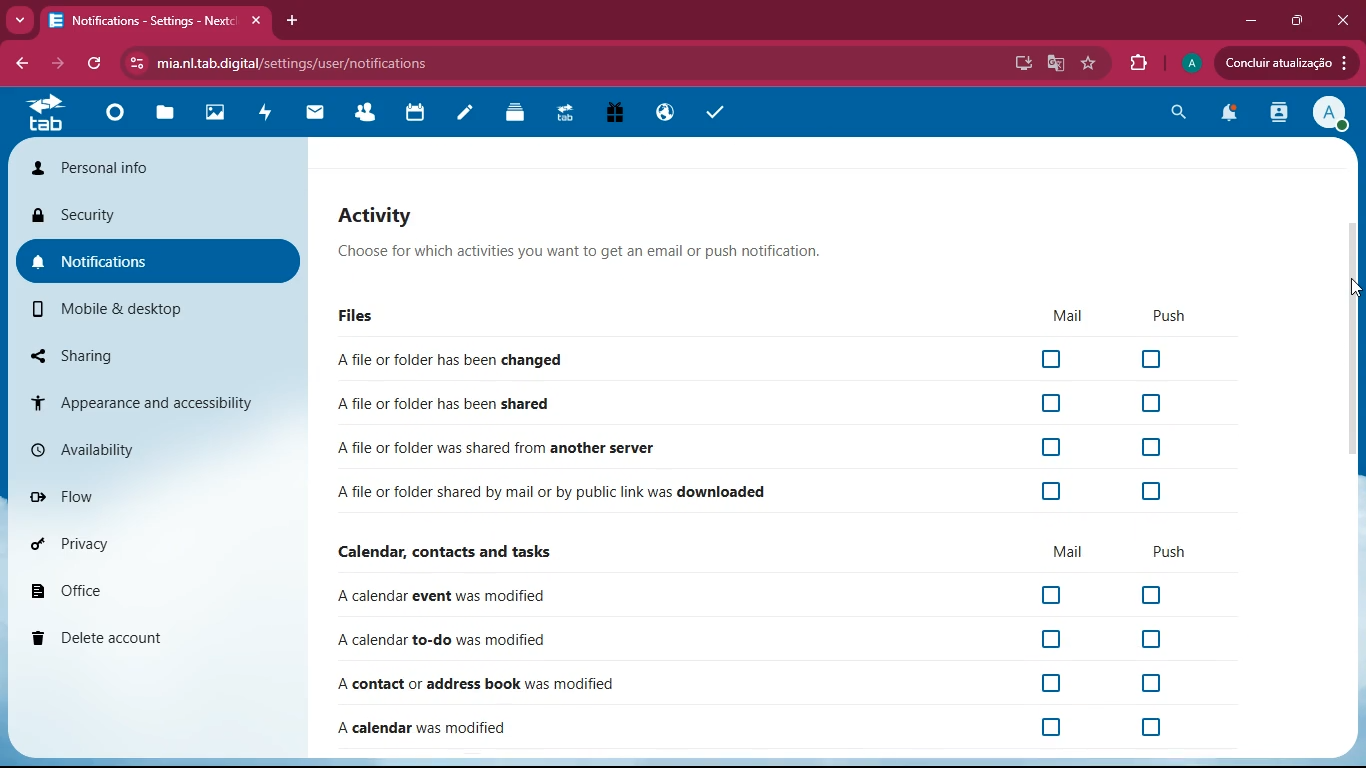 This screenshot has height=768, width=1366. What do you see at coordinates (48, 118) in the screenshot?
I see `tab` at bounding box center [48, 118].